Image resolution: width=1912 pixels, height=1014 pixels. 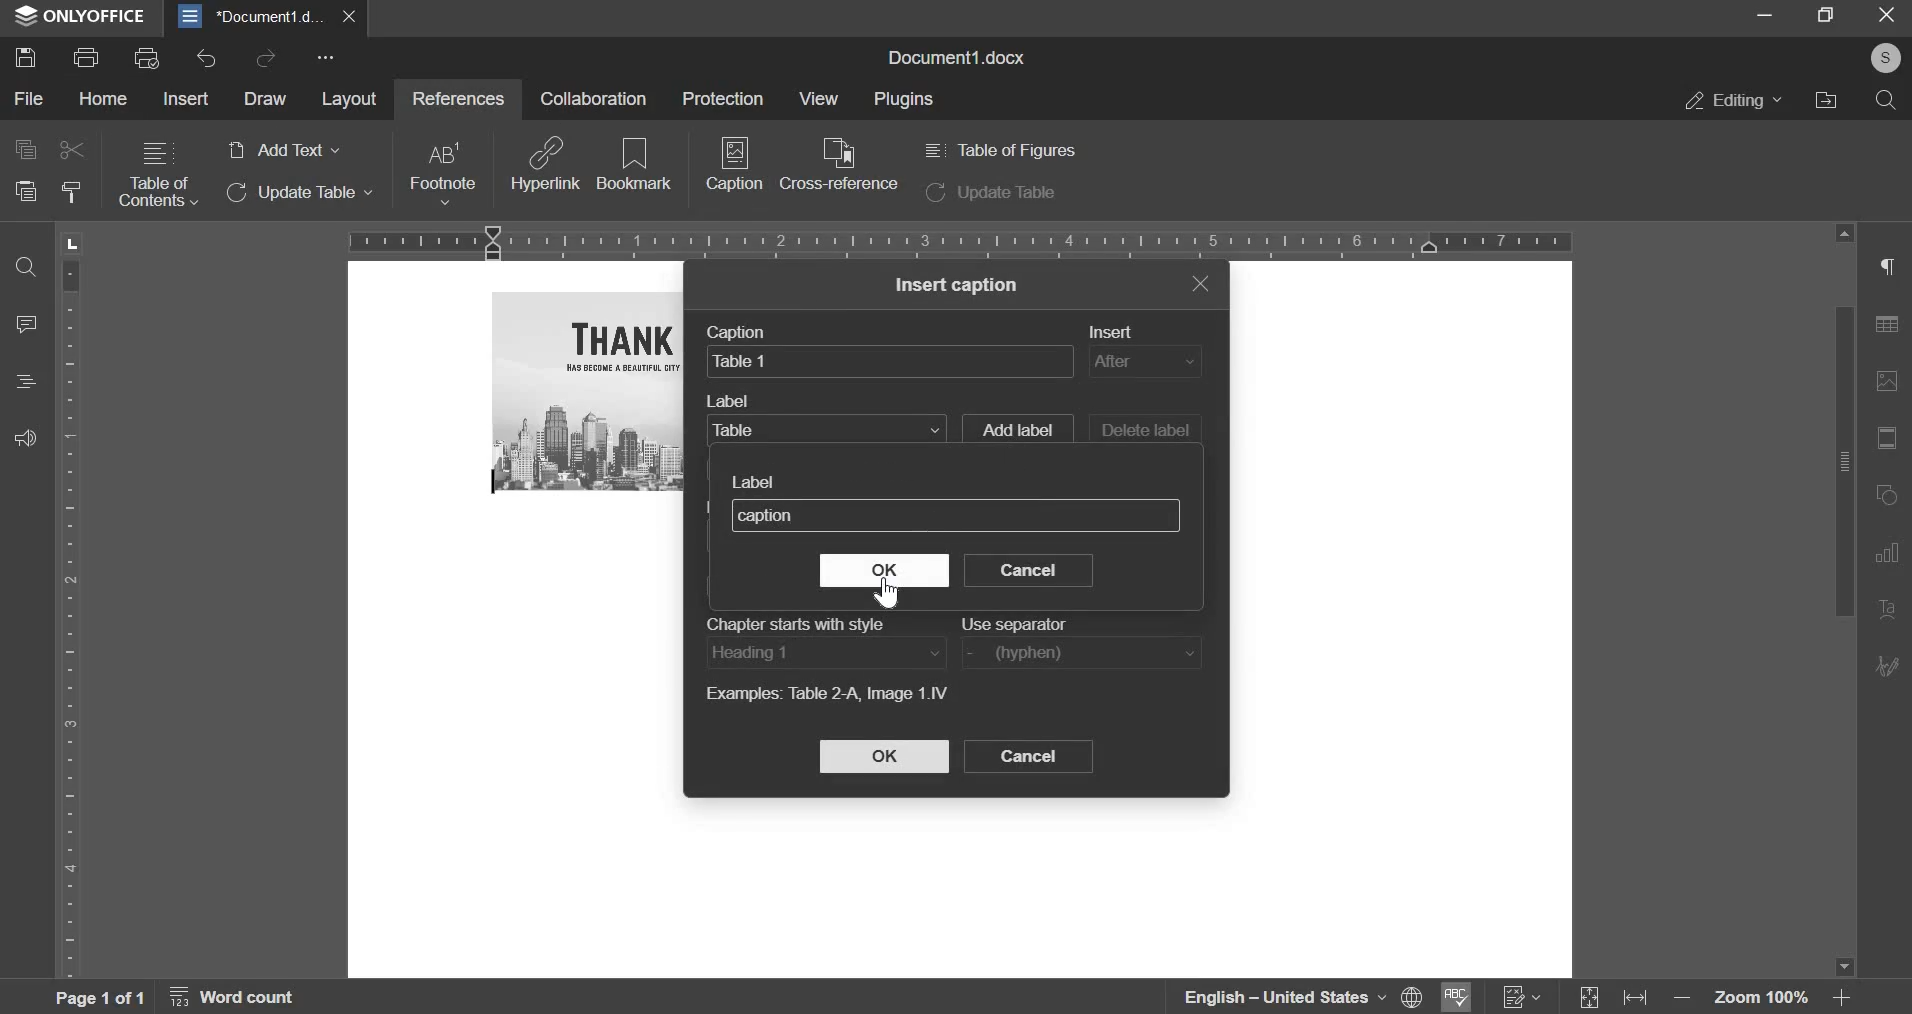 I want to click on close, so click(x=354, y=16).